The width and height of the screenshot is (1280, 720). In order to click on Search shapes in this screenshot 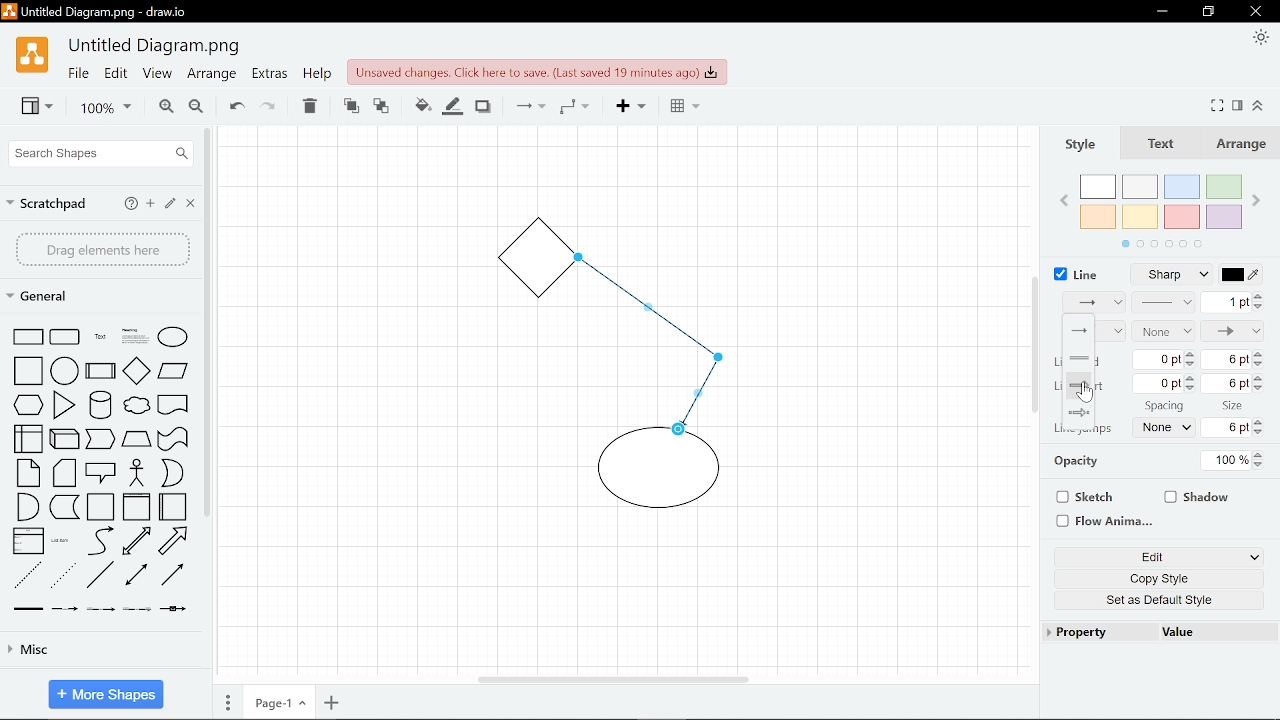, I will do `click(98, 153)`.